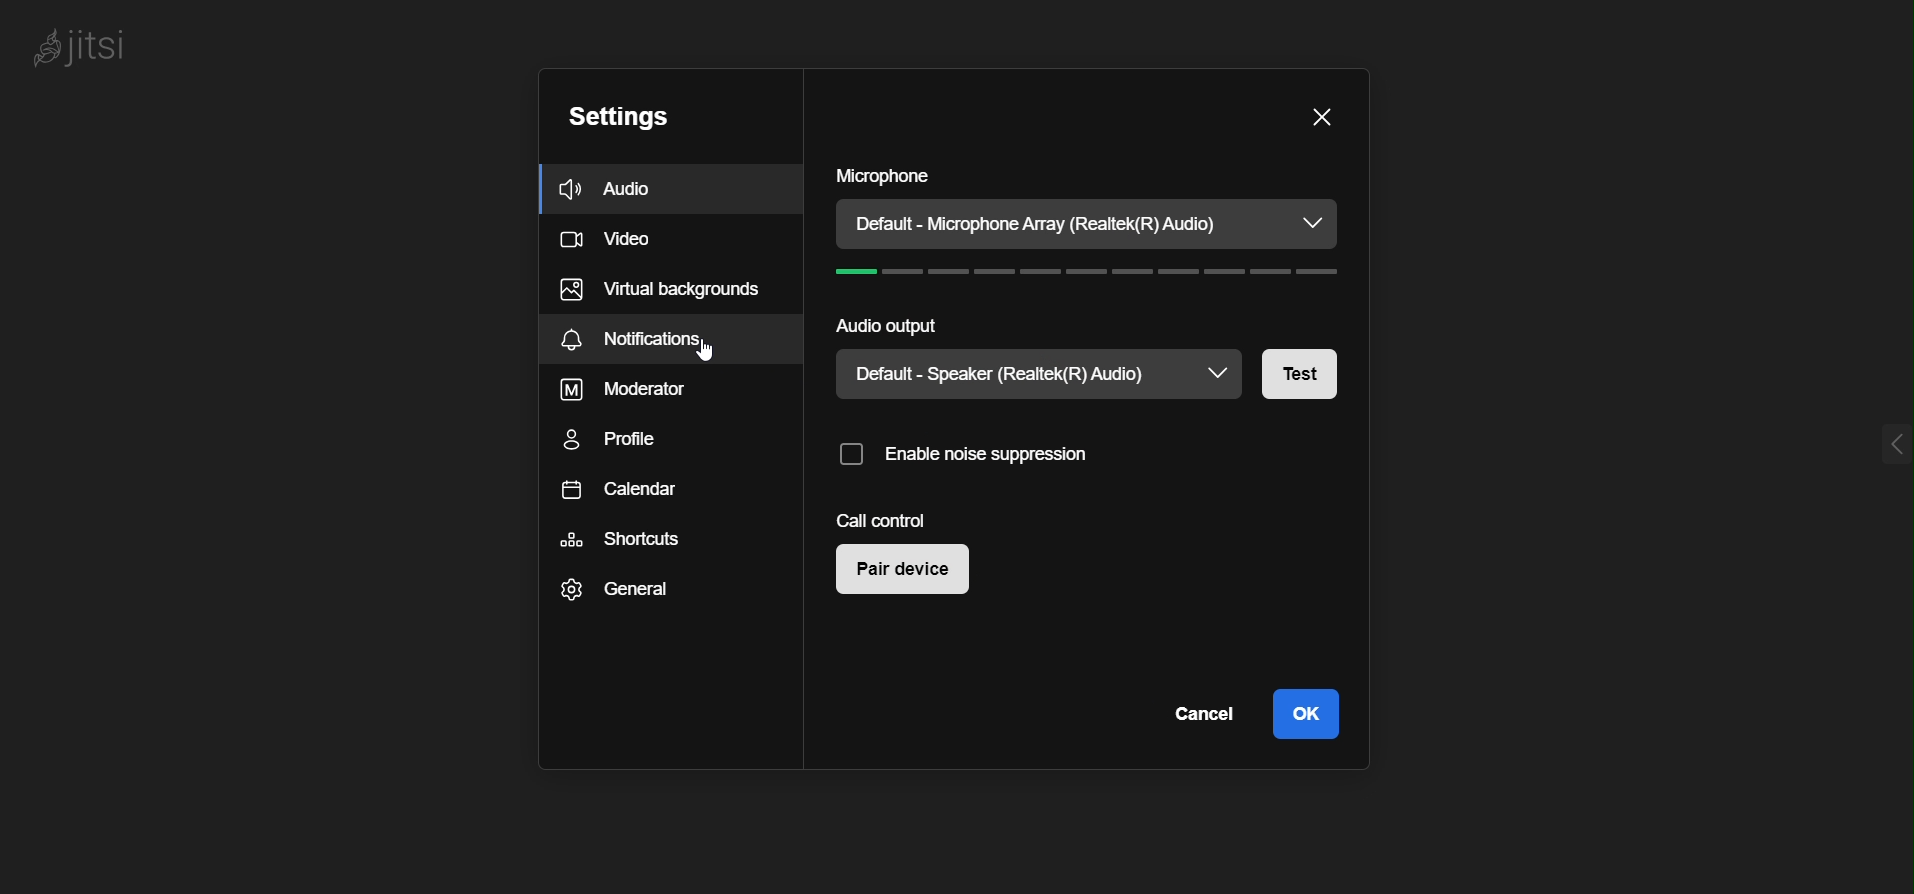 Image resolution: width=1914 pixels, height=894 pixels. I want to click on video, so click(612, 236).